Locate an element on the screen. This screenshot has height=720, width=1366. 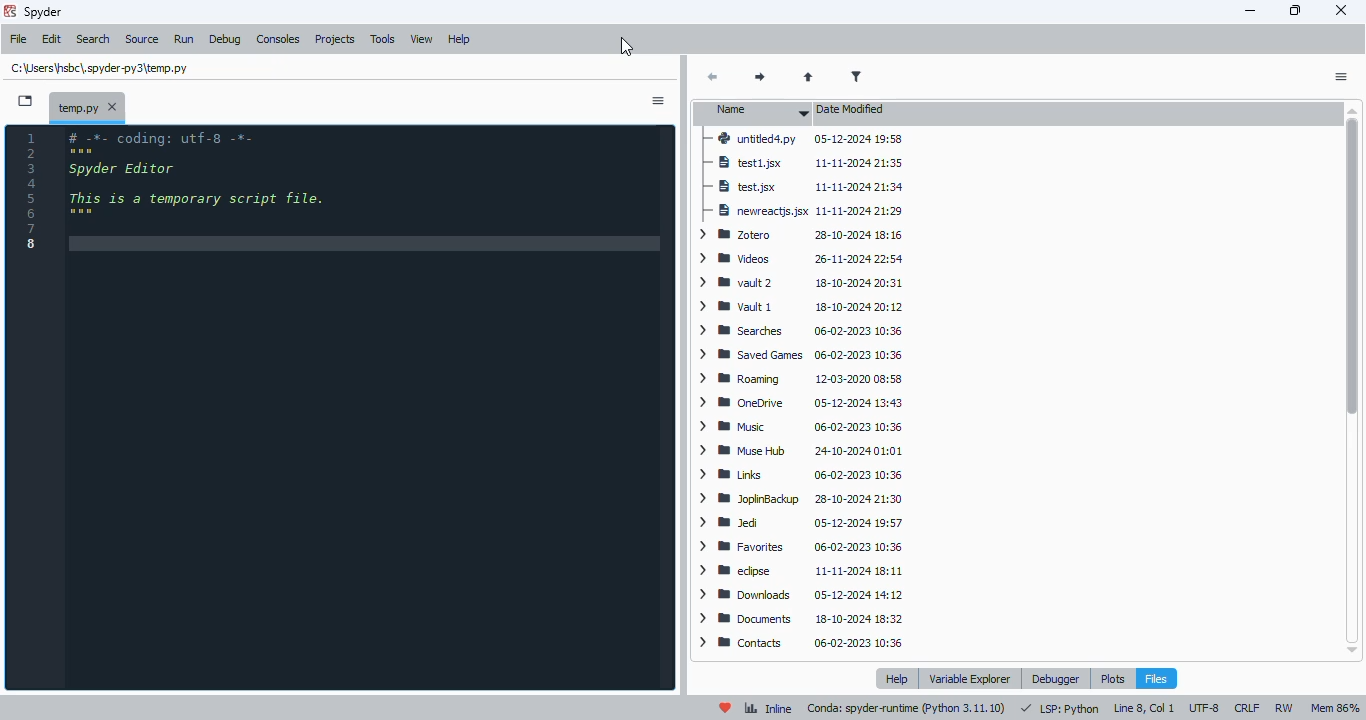
scrollbar is located at coordinates (1352, 381).